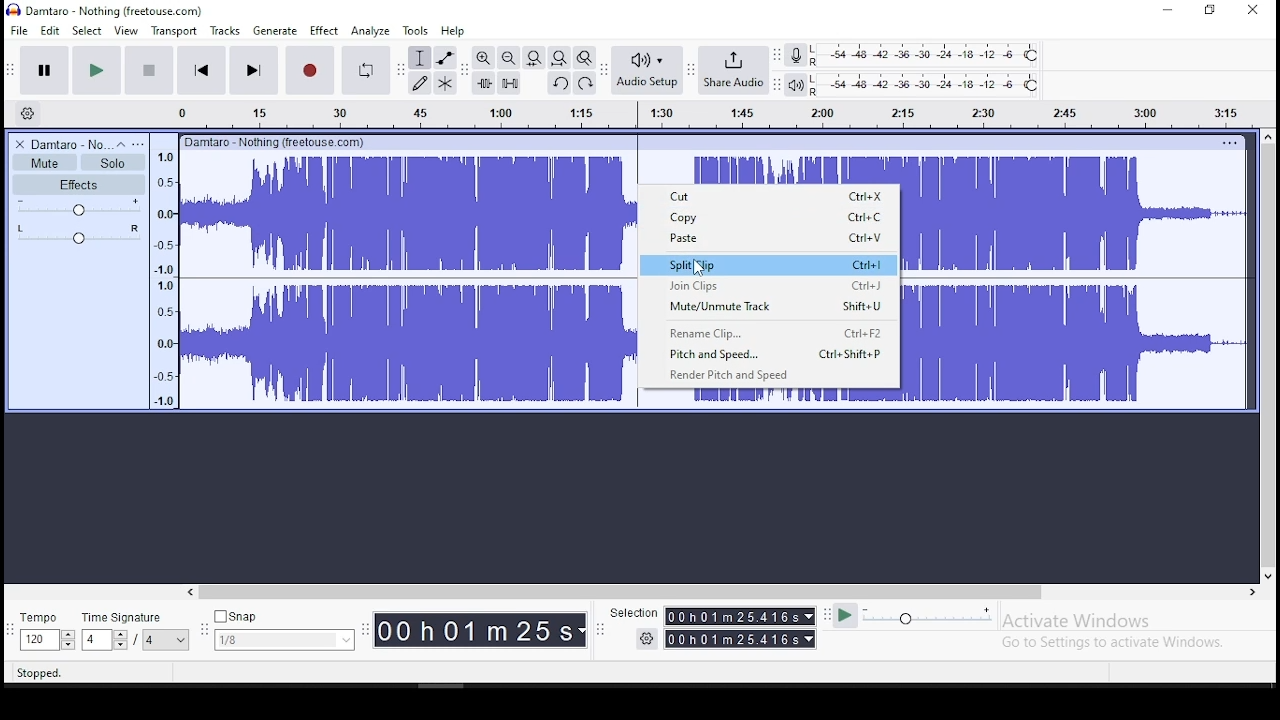 The image size is (1280, 720). I want to click on fit project to width, so click(561, 59).